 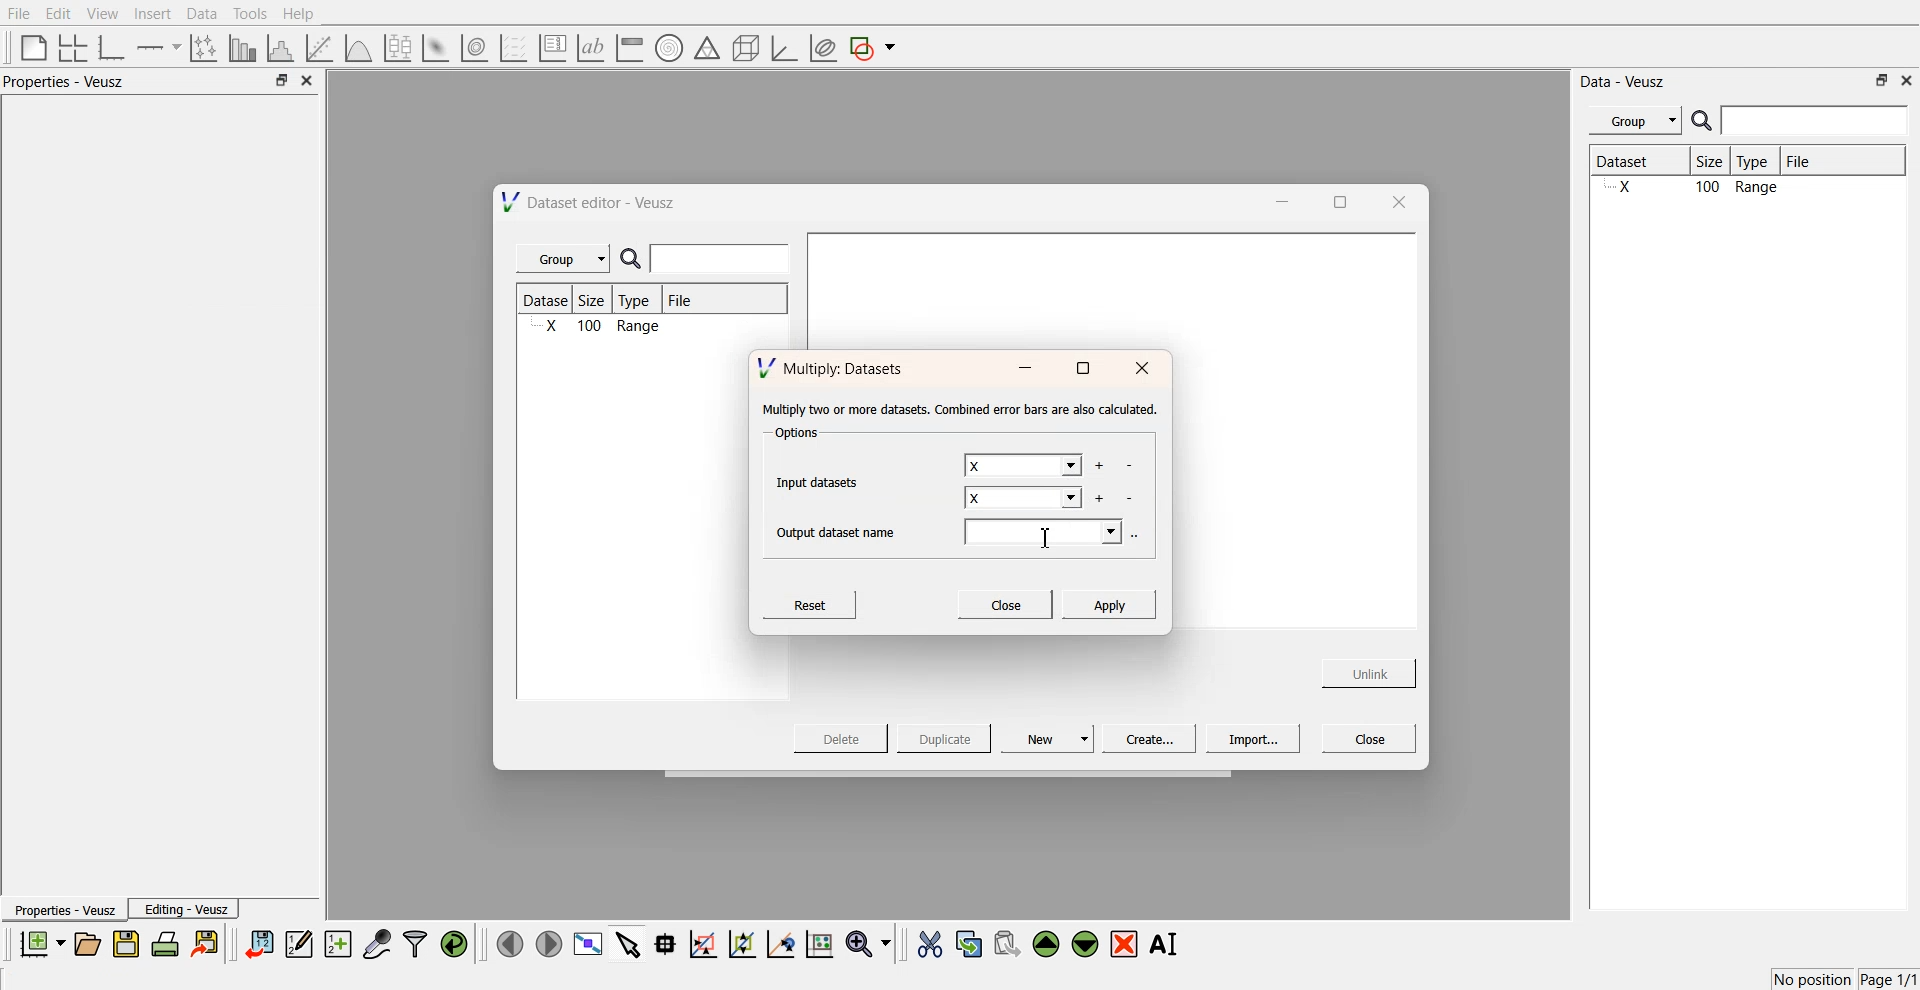 I want to click on Tools, so click(x=248, y=13).